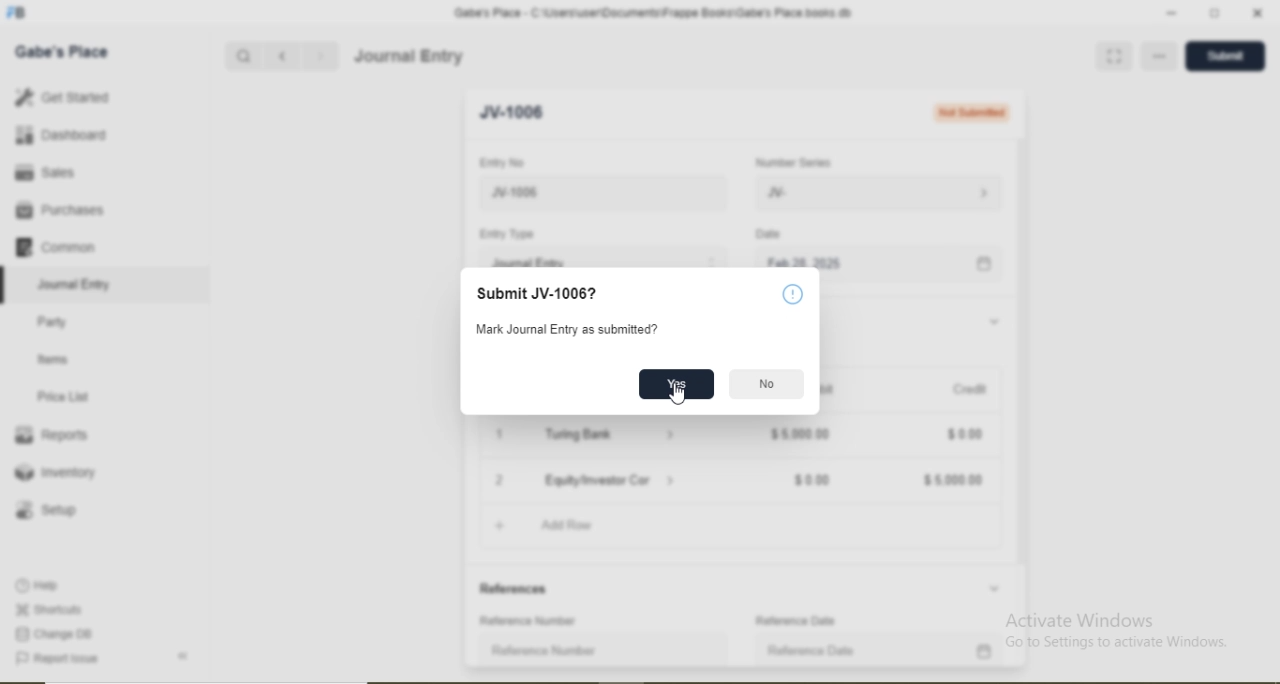  I want to click on Help, so click(39, 585).